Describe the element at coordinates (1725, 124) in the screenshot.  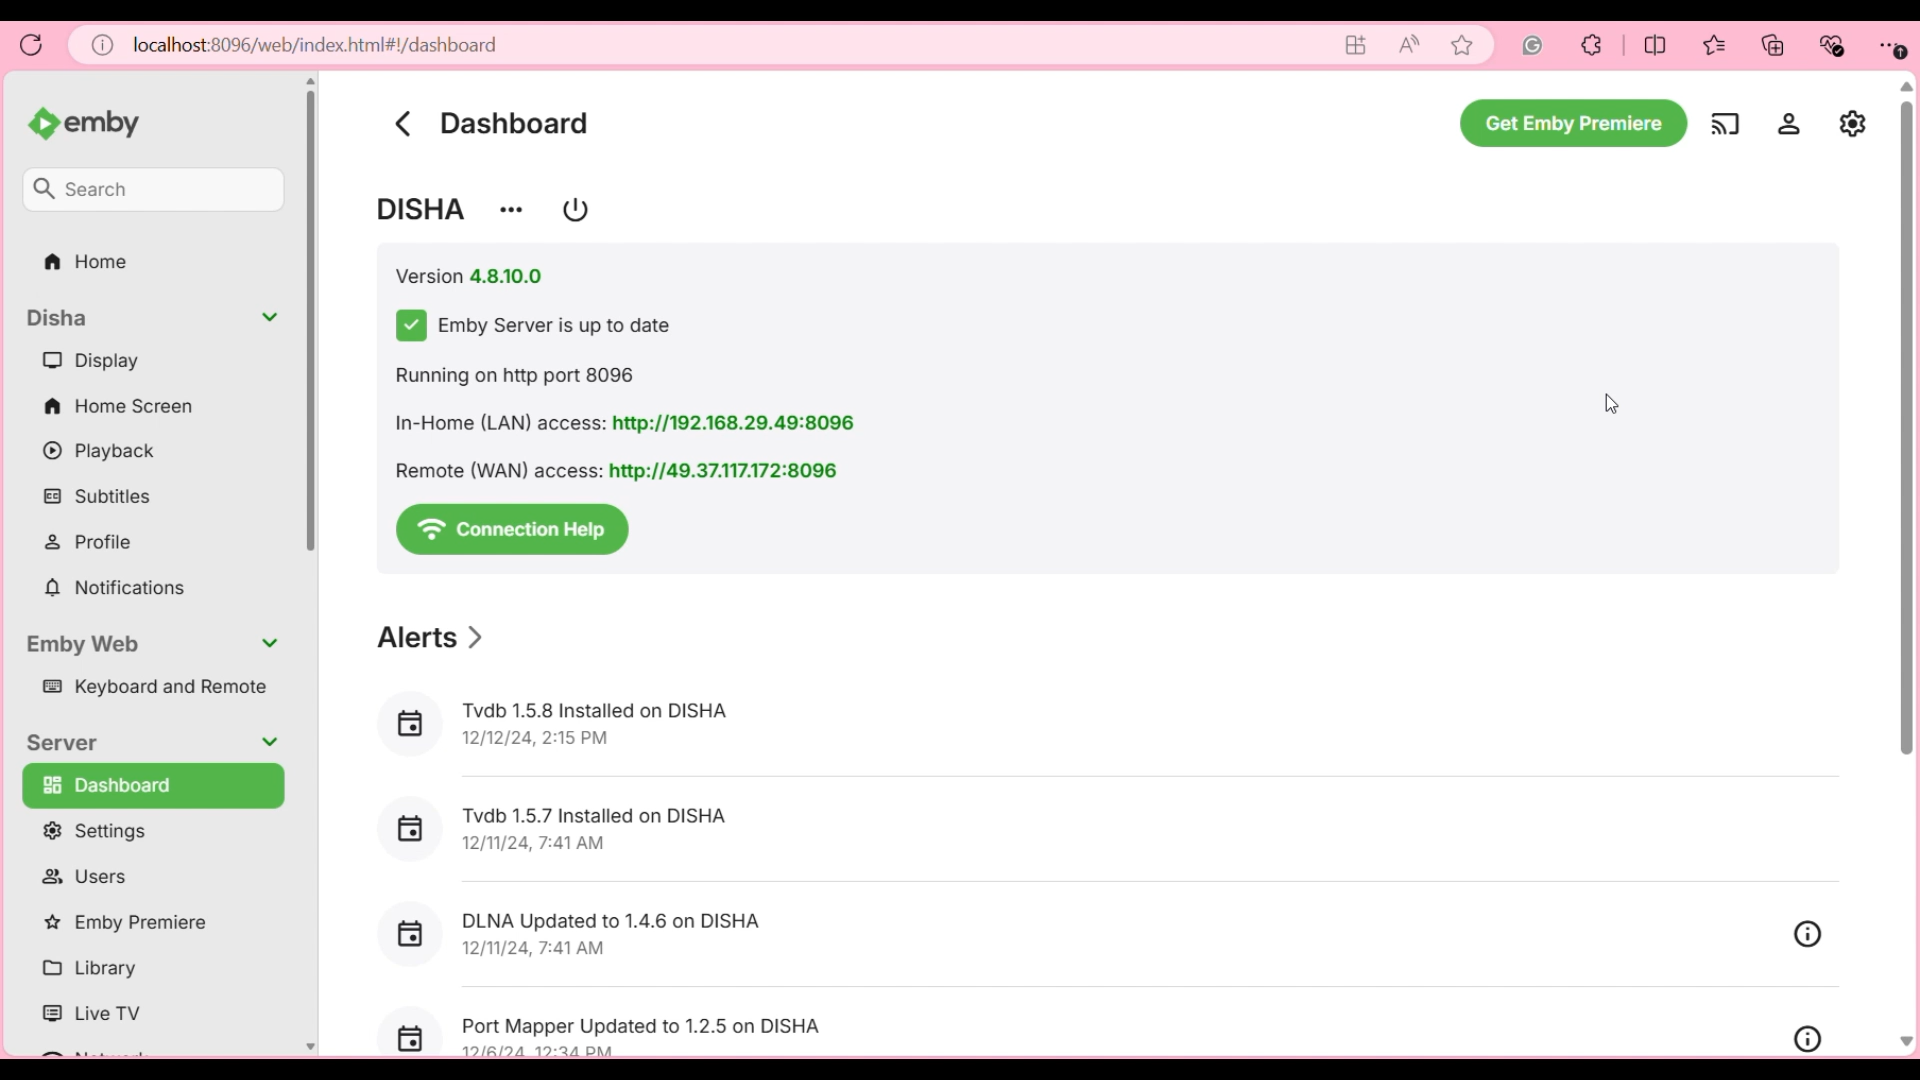
I see `Play on another device` at that location.